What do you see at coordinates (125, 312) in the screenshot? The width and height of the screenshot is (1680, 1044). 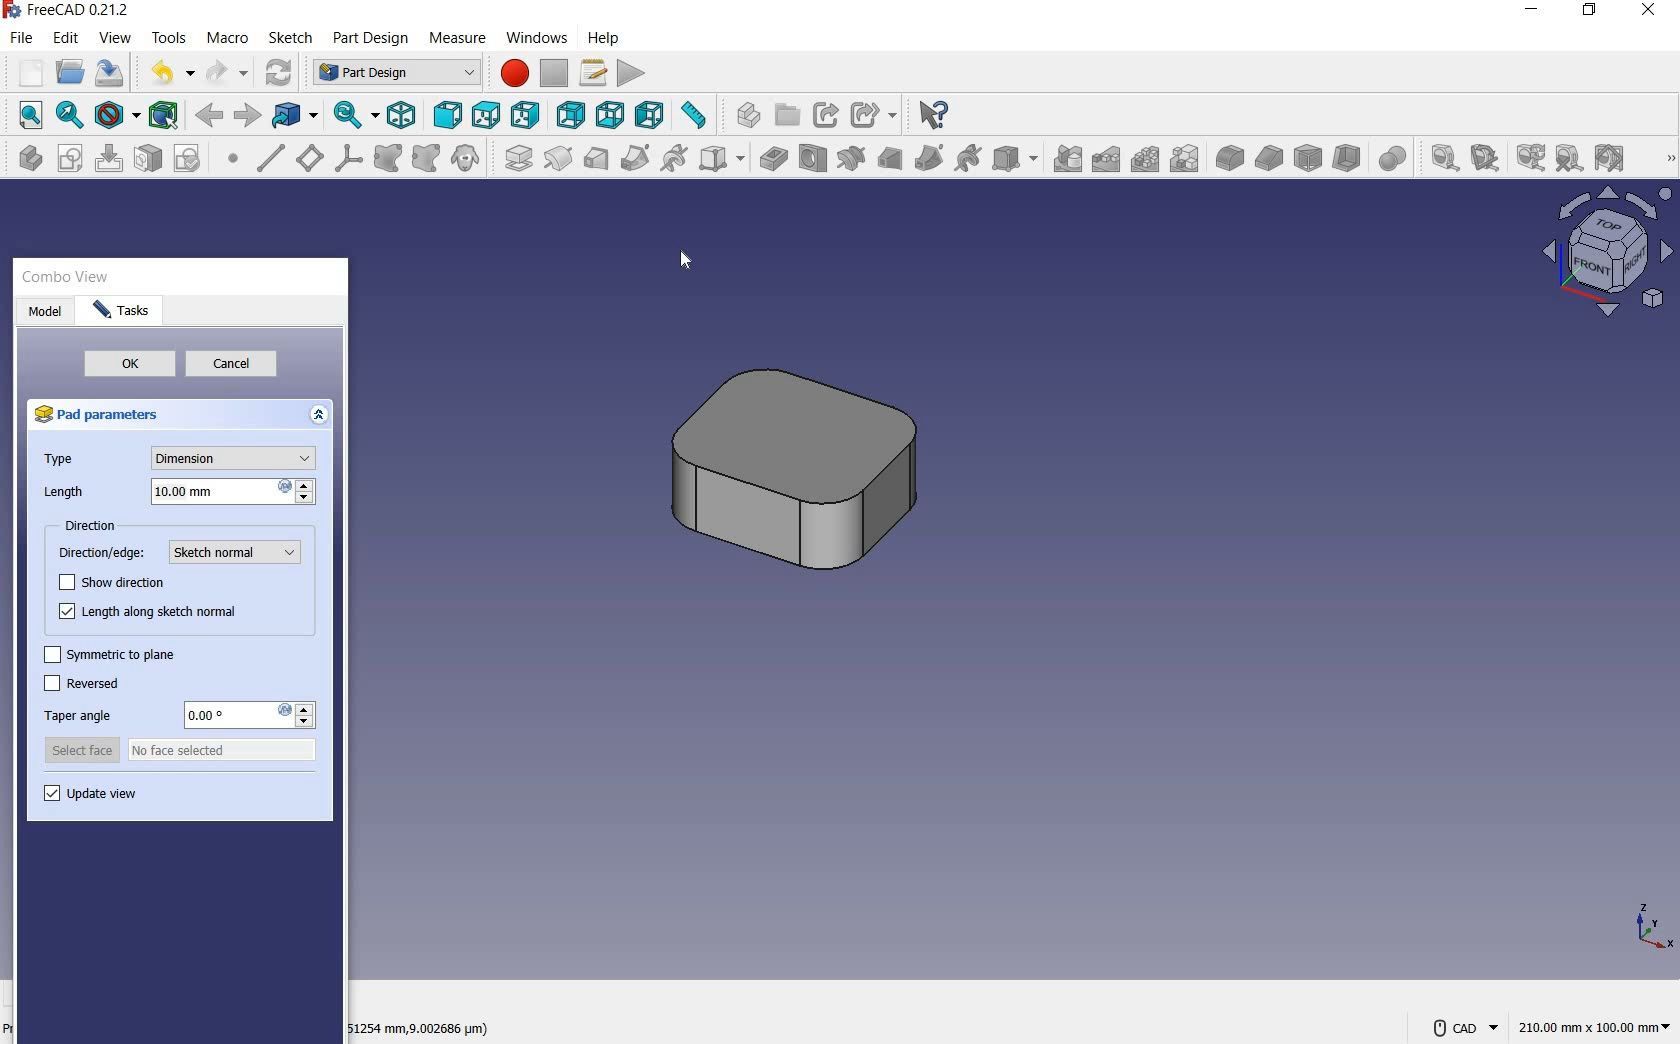 I see `Tasks` at bounding box center [125, 312].